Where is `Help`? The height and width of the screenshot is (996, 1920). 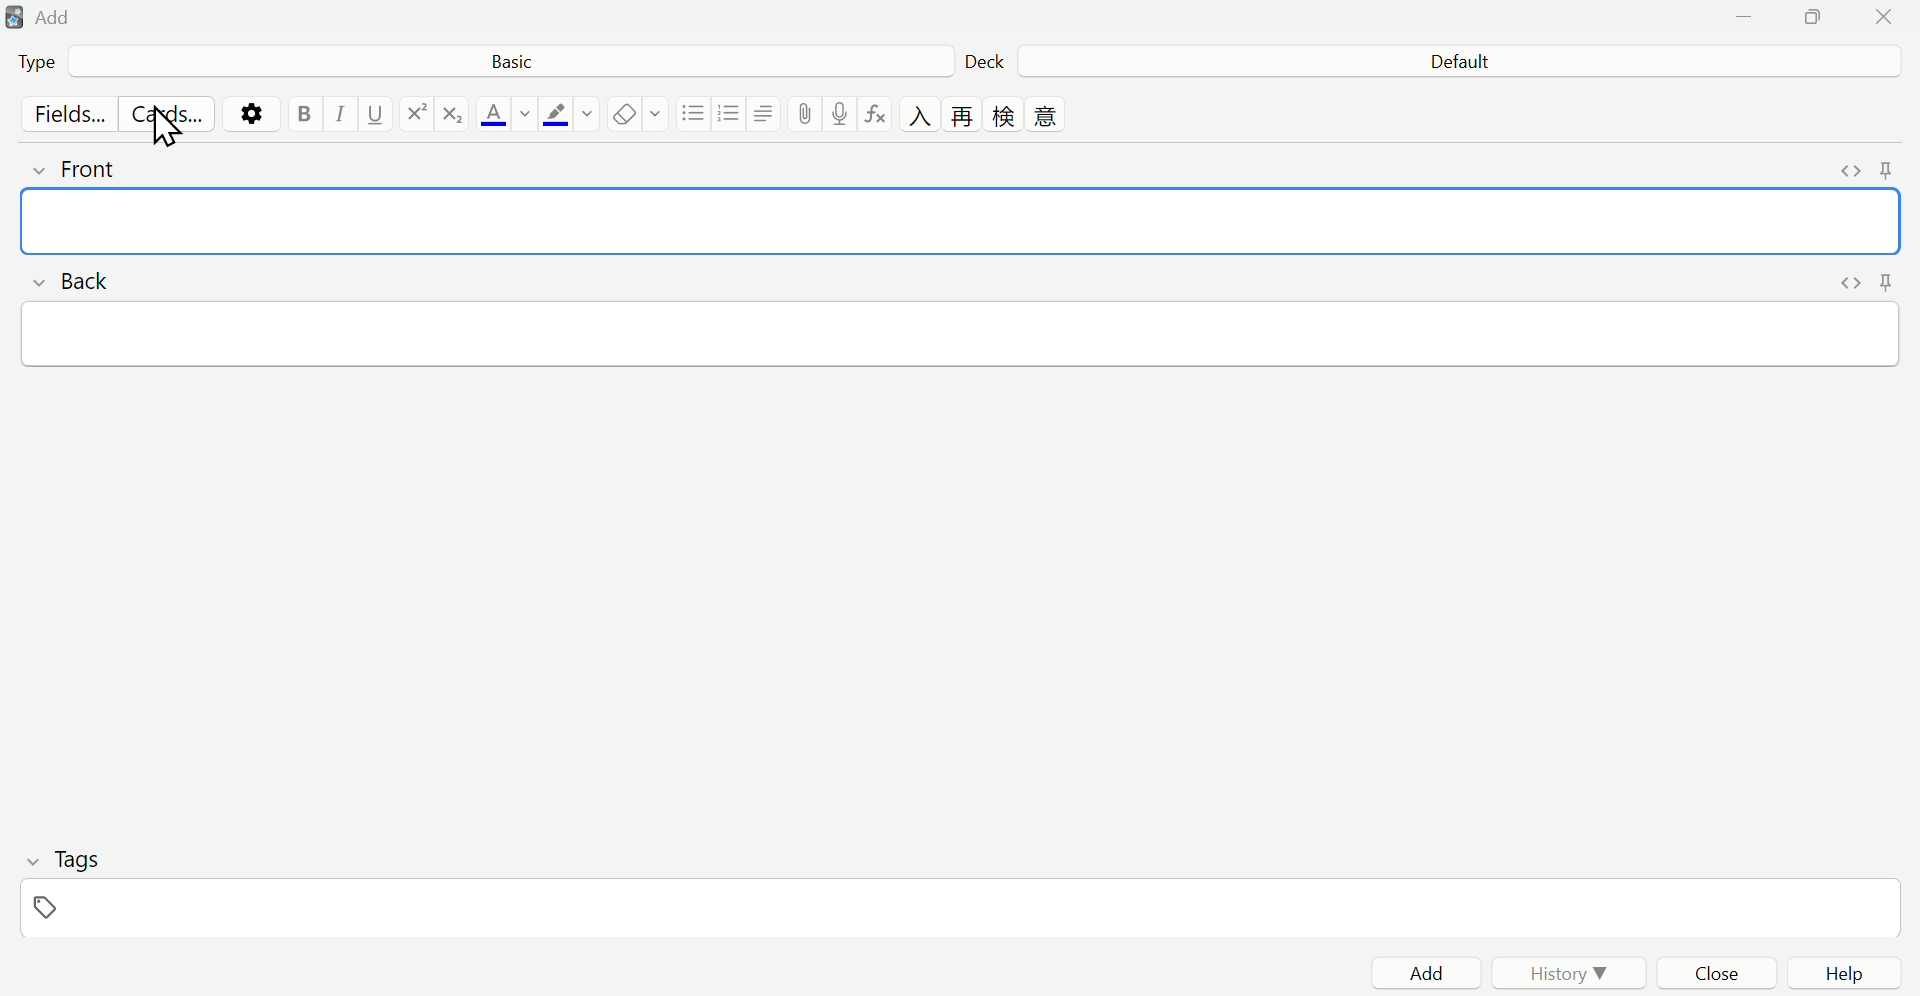 Help is located at coordinates (1841, 972).